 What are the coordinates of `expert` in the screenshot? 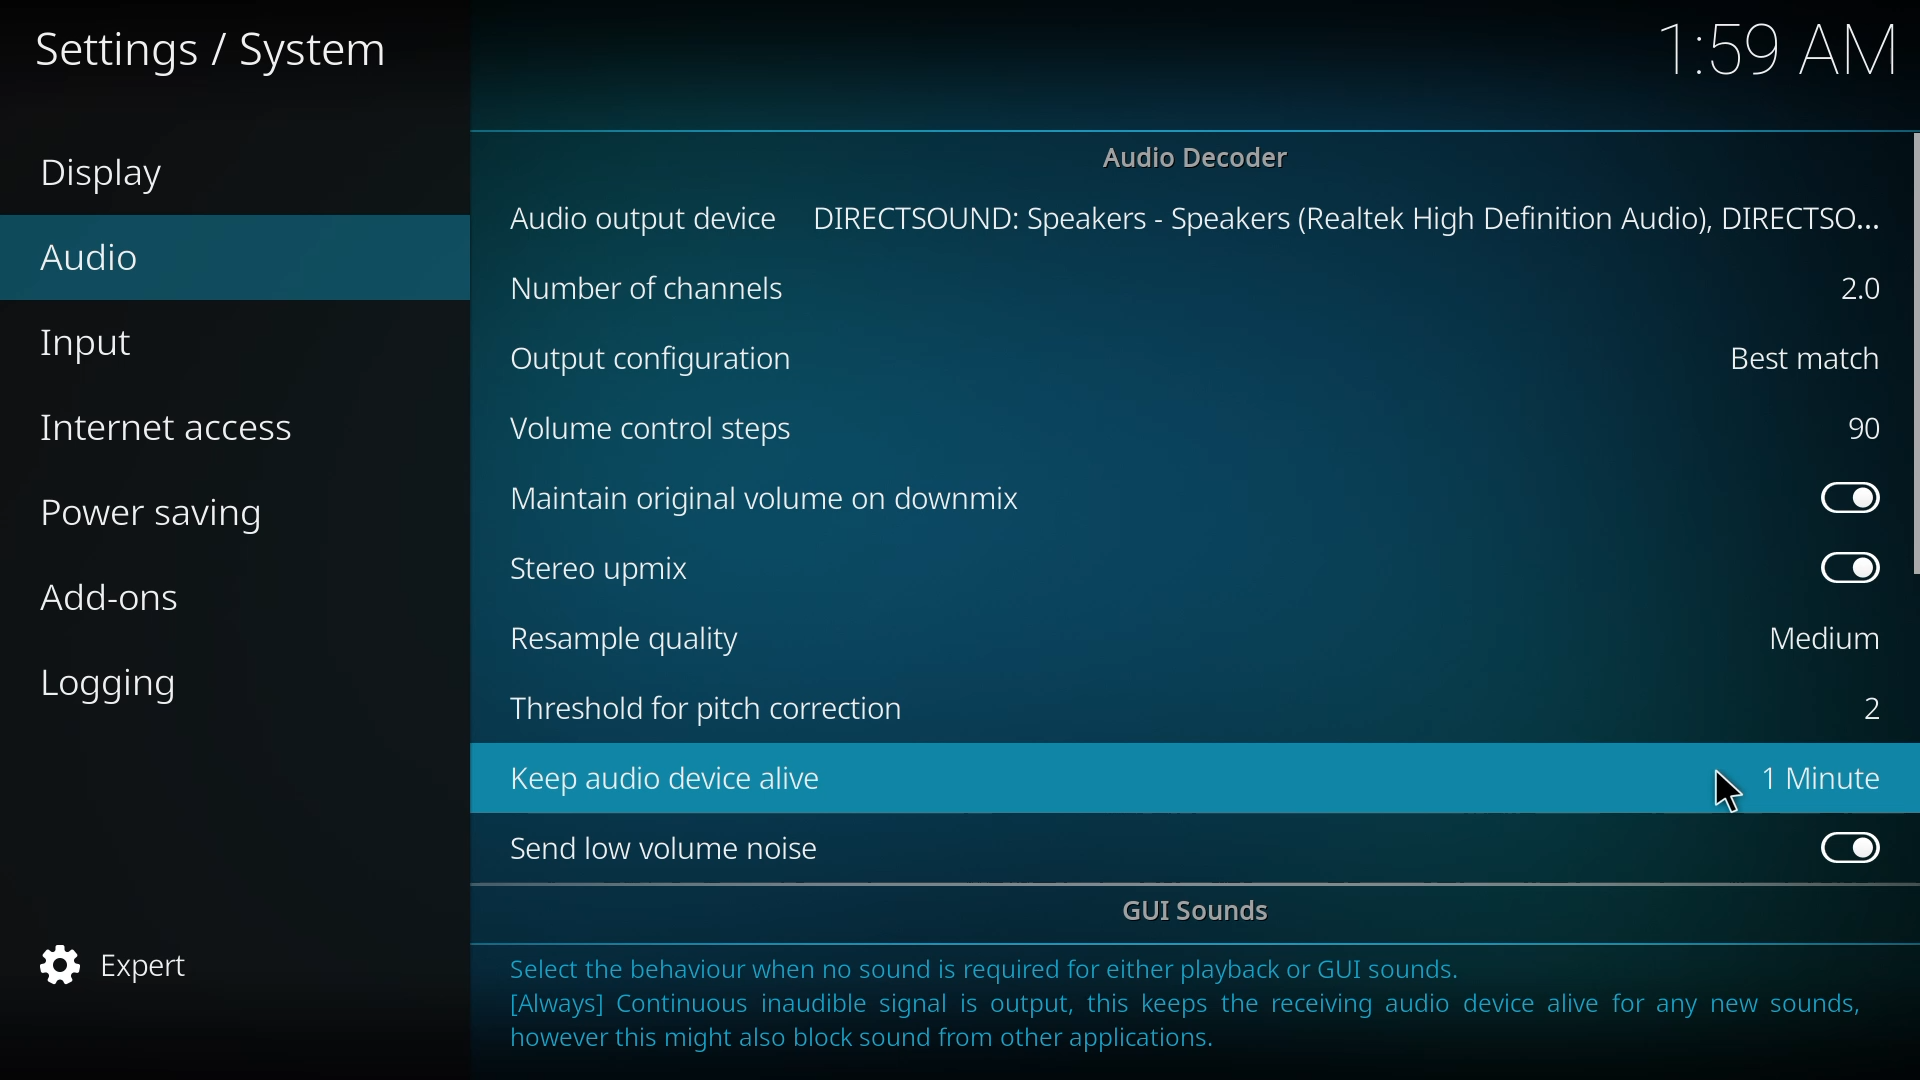 It's located at (126, 968).